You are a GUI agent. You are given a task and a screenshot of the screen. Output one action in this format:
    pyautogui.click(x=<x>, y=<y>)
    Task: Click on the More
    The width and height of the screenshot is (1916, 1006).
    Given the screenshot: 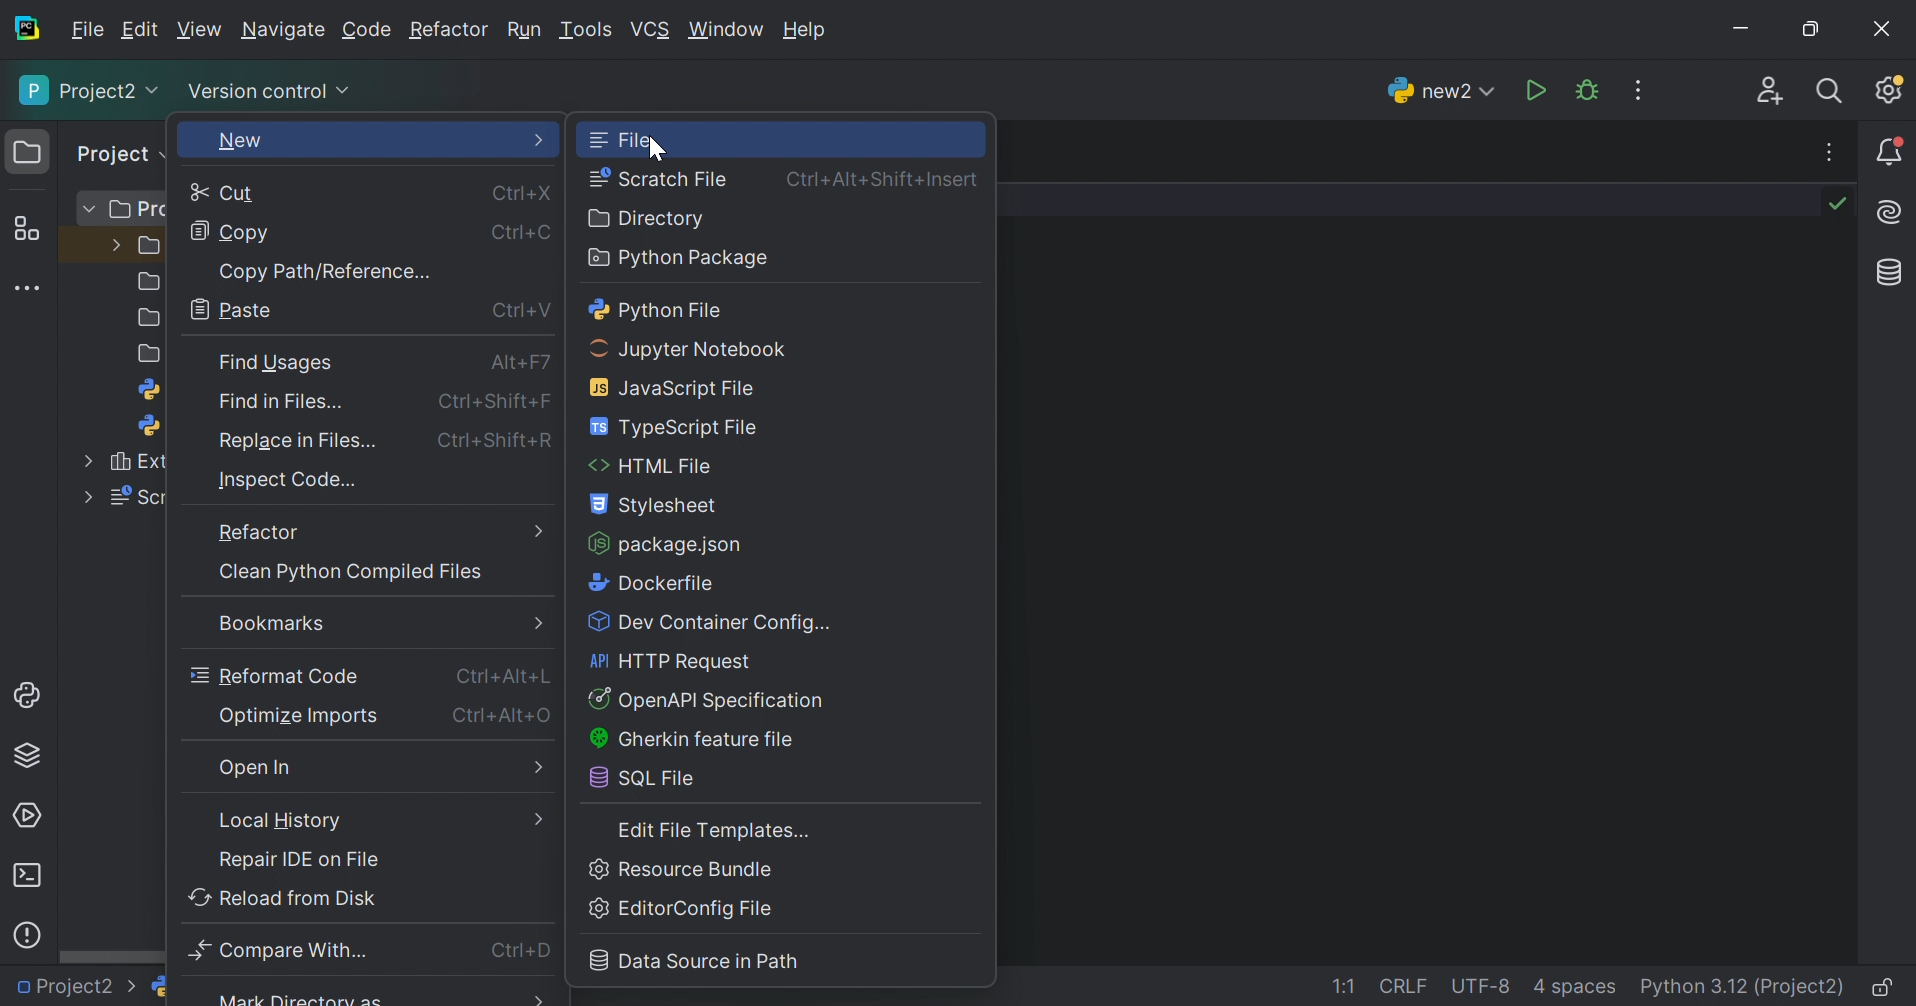 What is the action you would take?
    pyautogui.click(x=537, y=622)
    